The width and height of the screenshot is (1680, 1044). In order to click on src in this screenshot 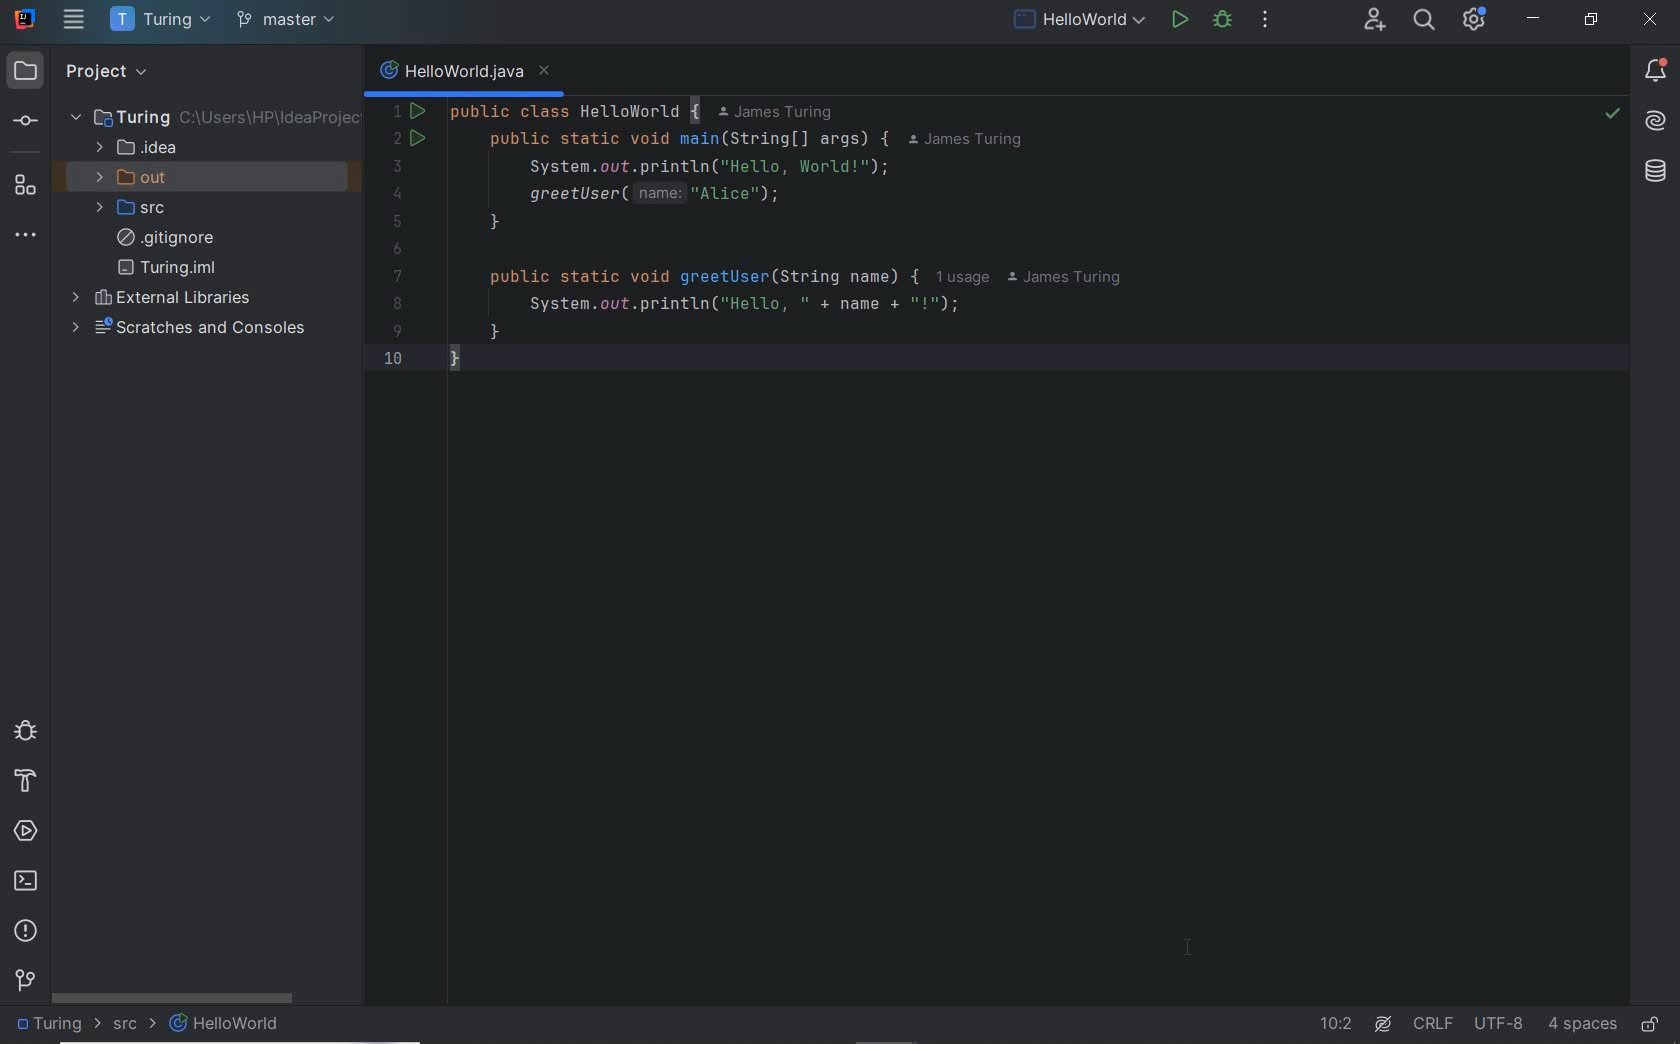, I will do `click(138, 208)`.